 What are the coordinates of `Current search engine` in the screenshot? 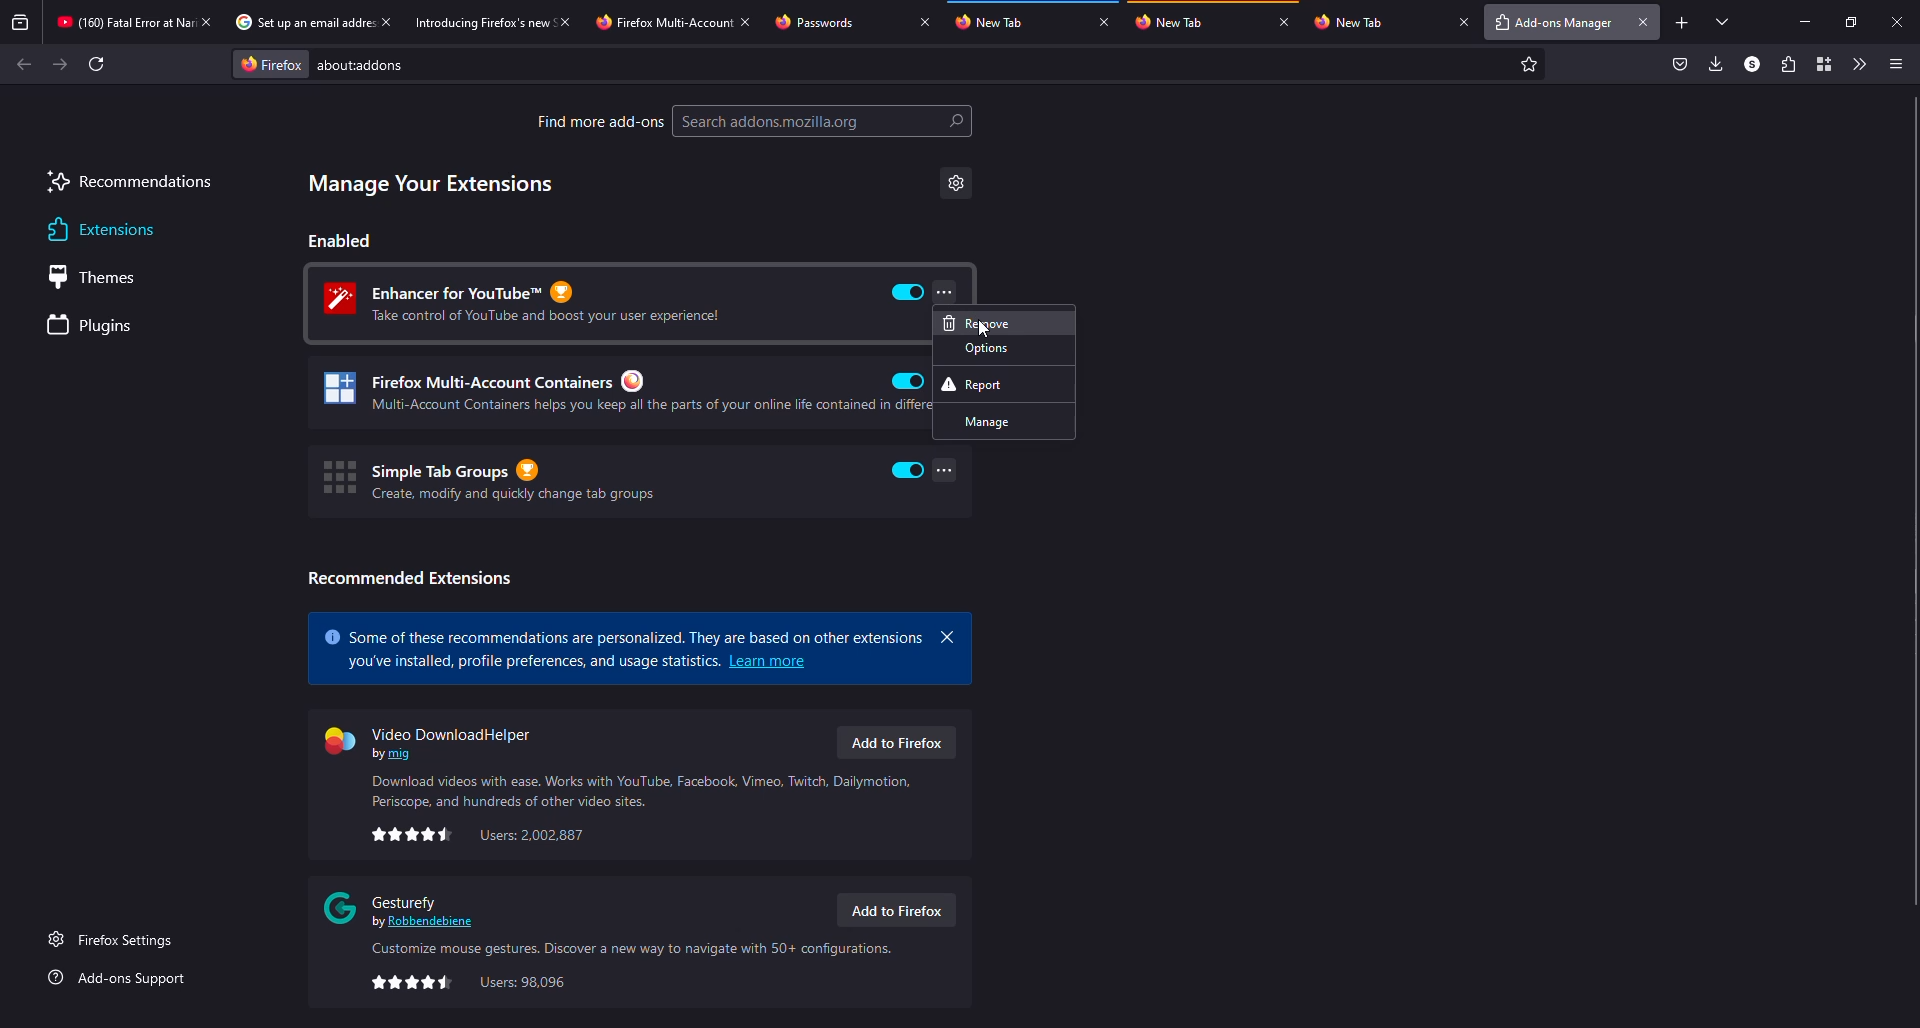 It's located at (271, 65).